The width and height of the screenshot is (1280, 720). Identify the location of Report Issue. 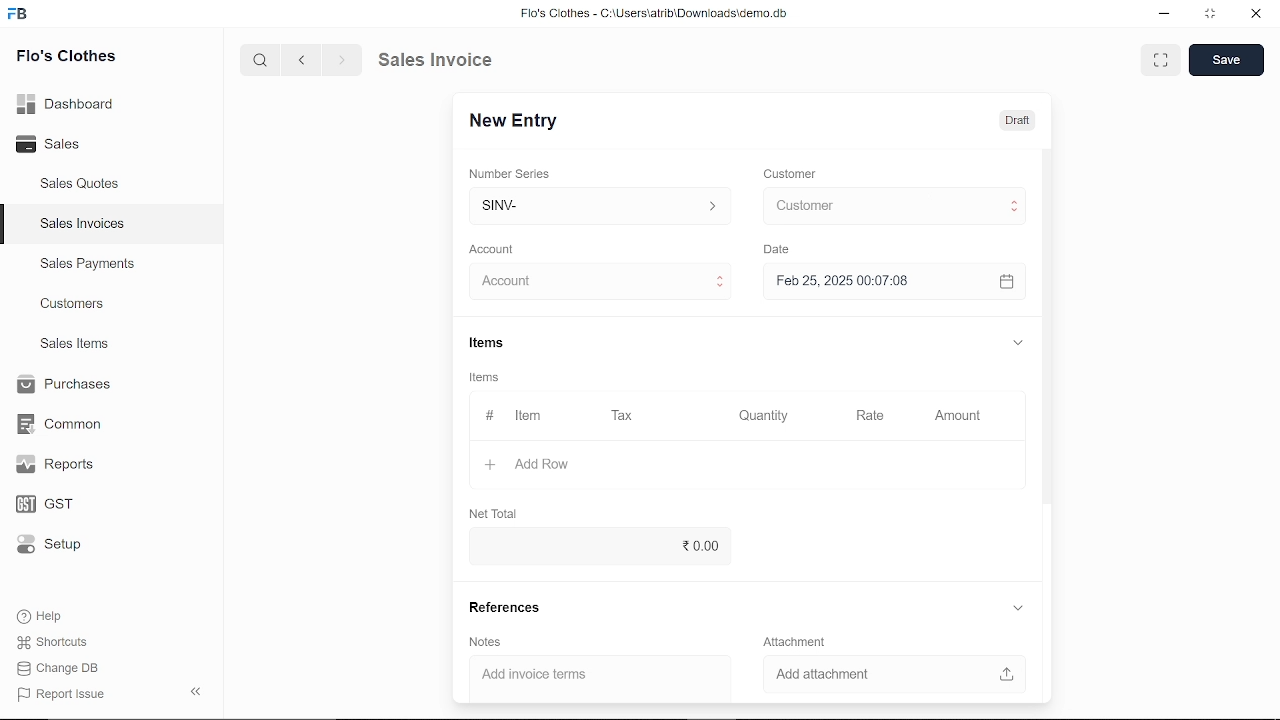
(61, 693).